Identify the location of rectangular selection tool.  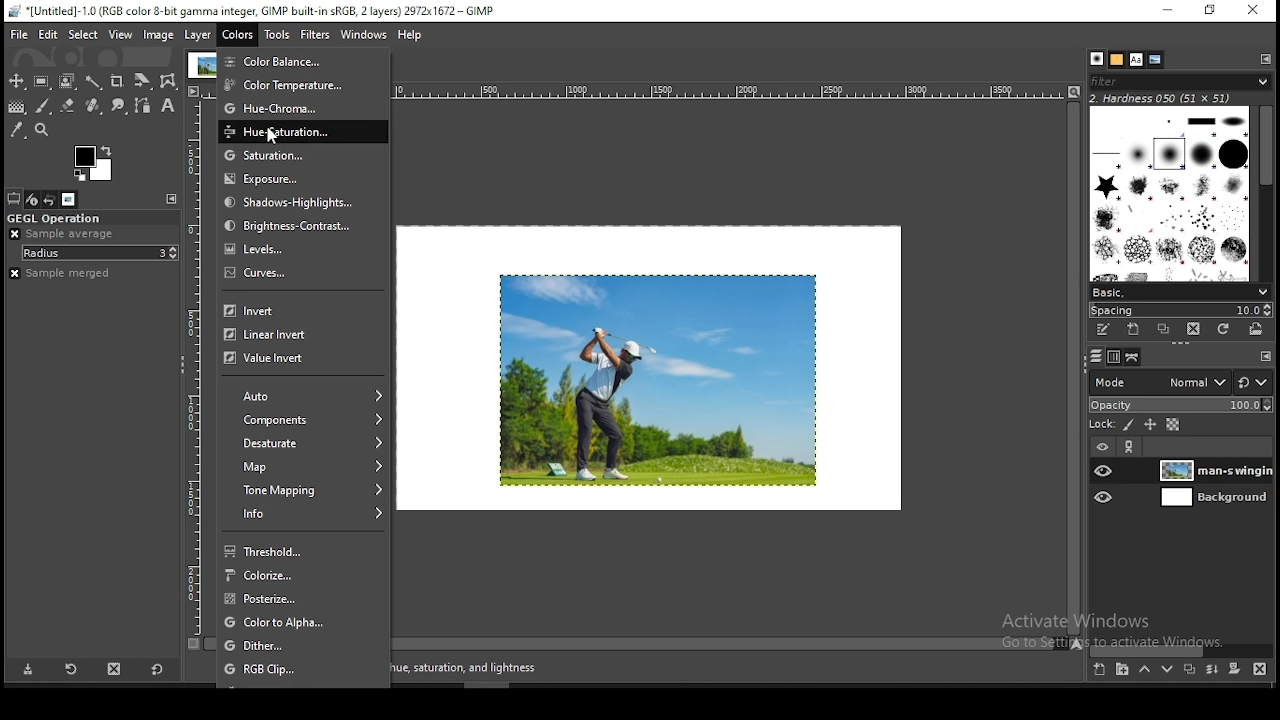
(42, 82).